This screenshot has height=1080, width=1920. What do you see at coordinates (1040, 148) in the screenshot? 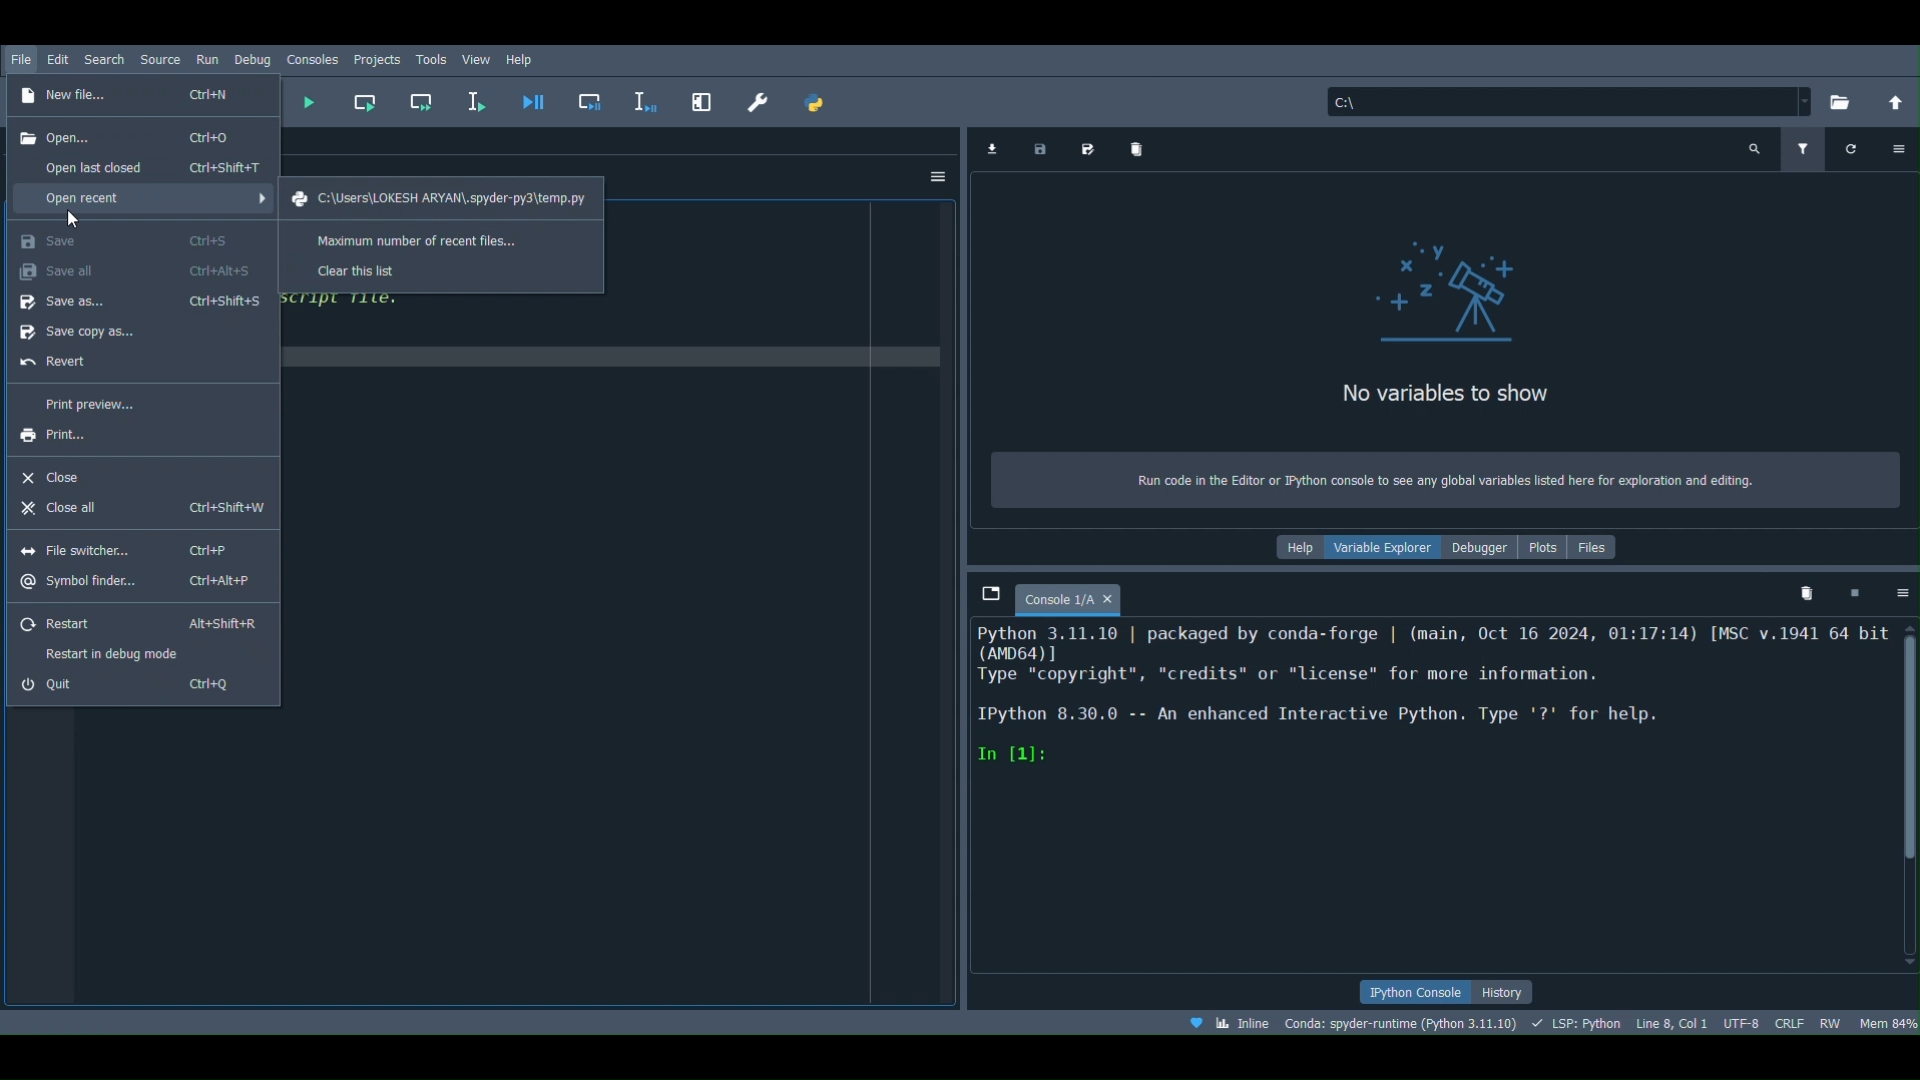
I see `Save data` at bounding box center [1040, 148].